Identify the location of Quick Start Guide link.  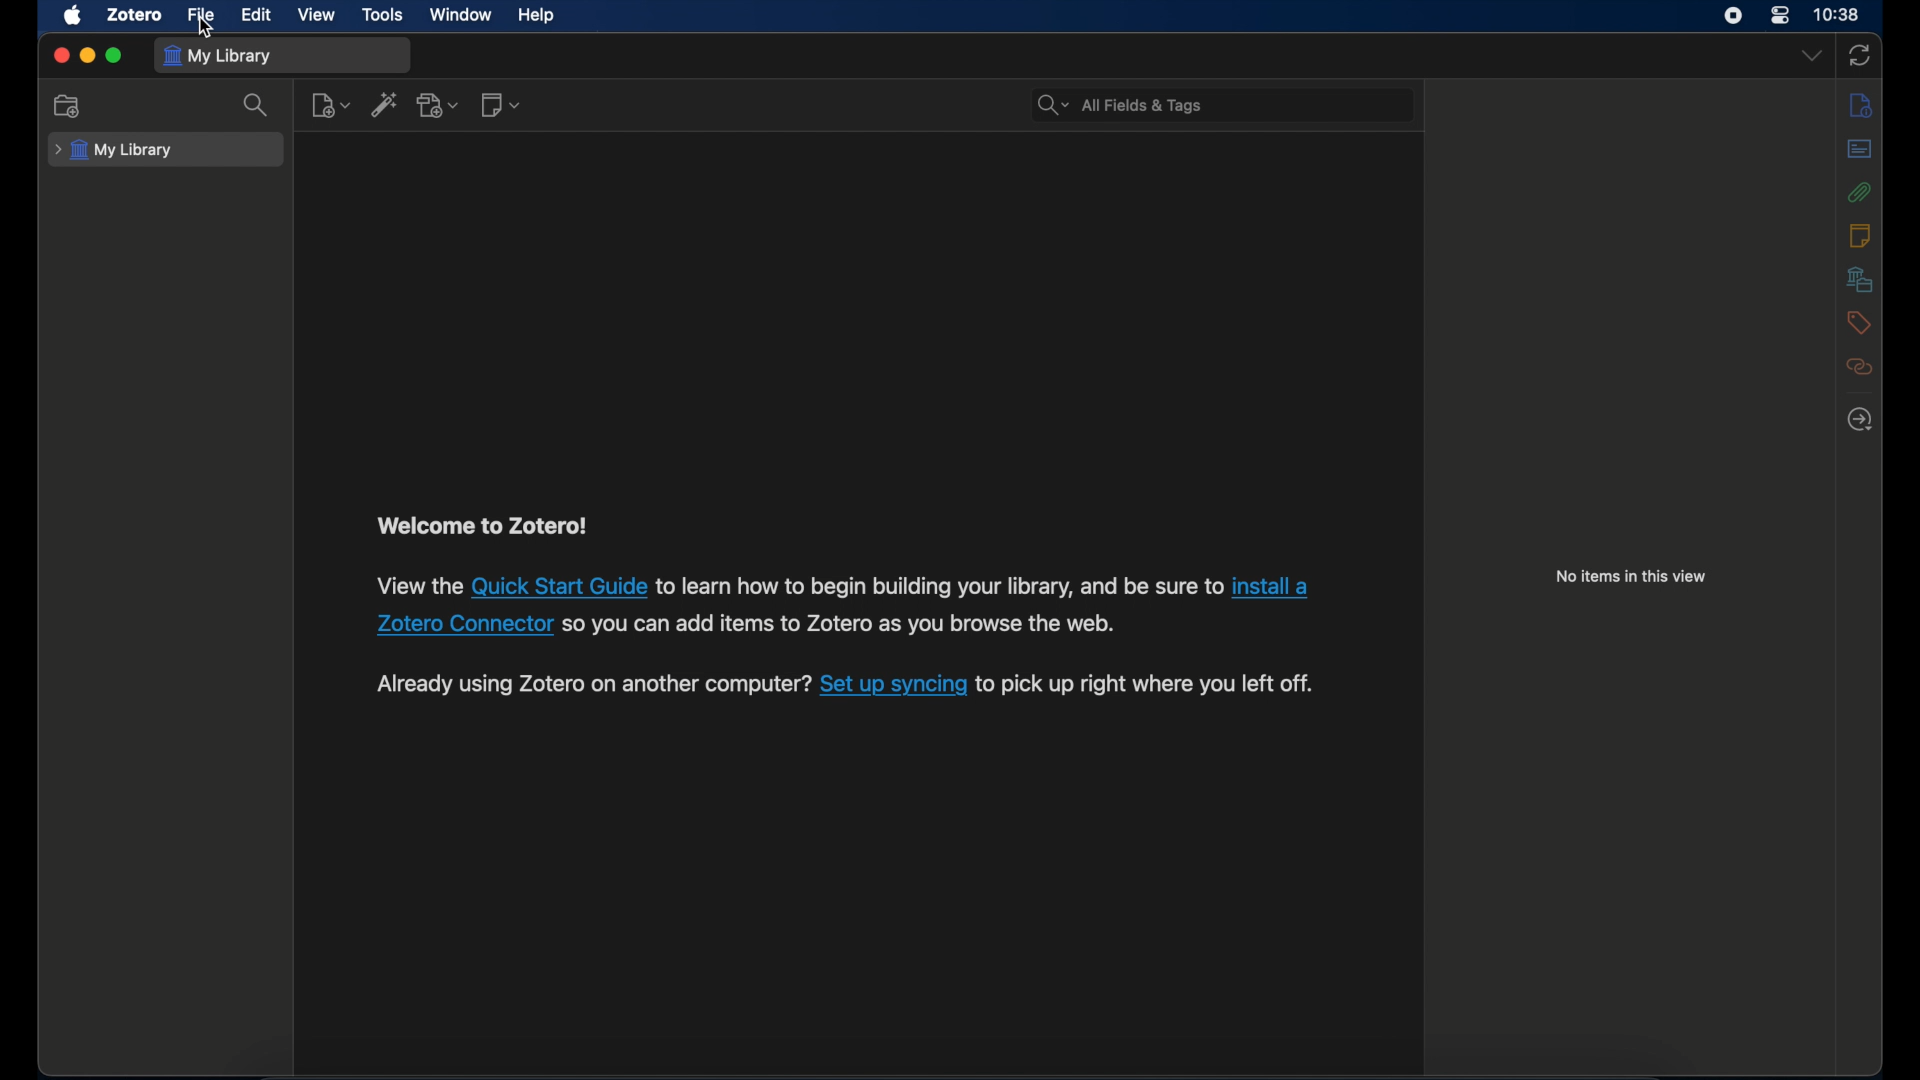
(560, 585).